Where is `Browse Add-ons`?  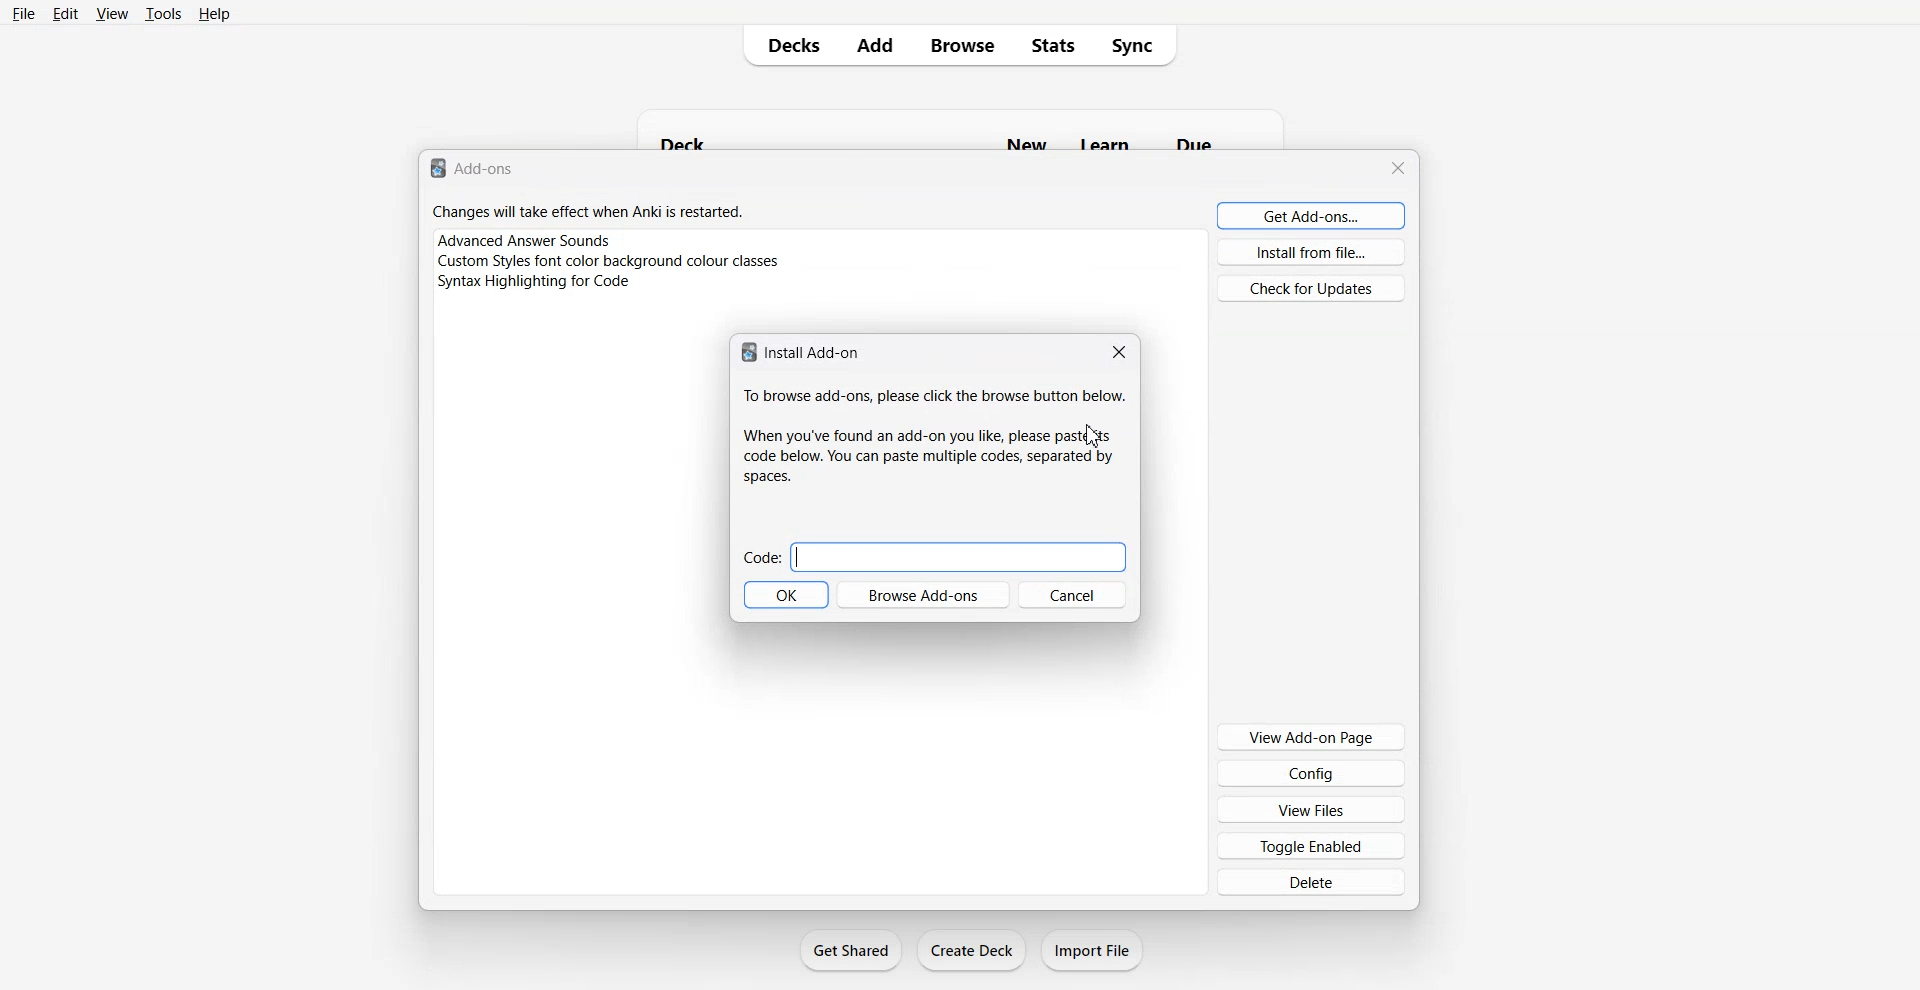 Browse Add-ons is located at coordinates (922, 594).